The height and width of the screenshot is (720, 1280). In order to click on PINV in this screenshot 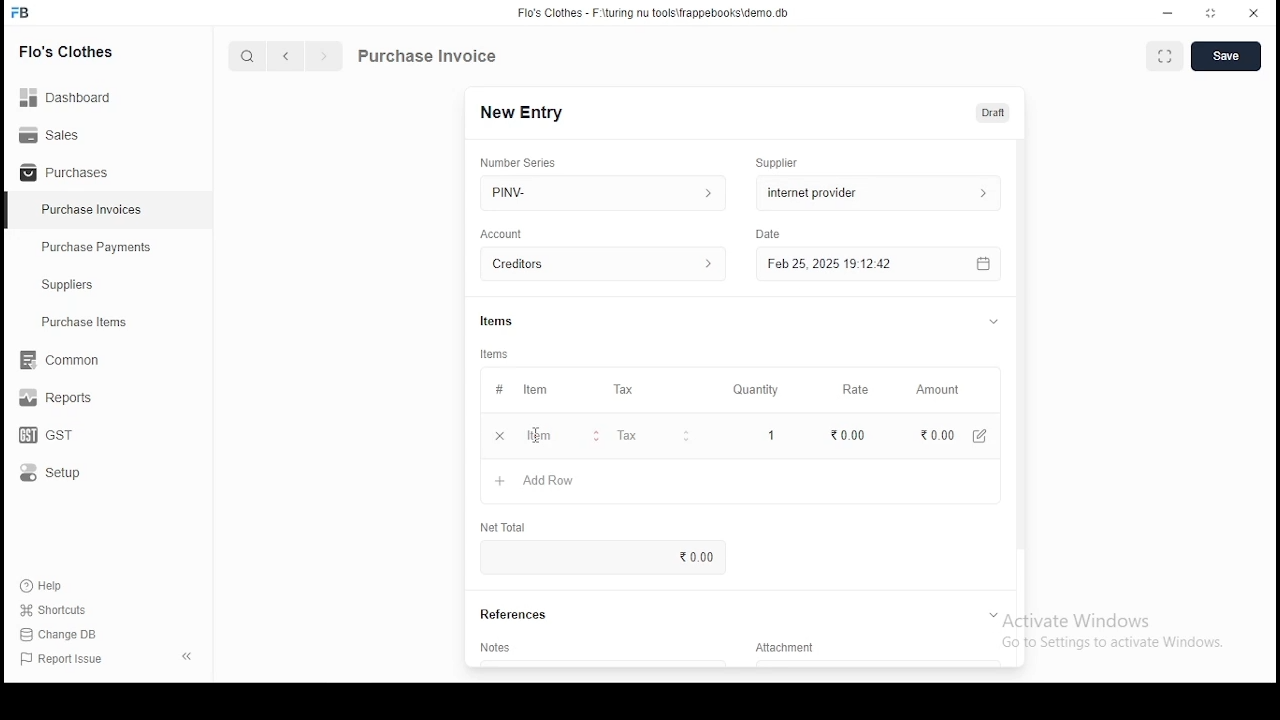, I will do `click(603, 194)`.